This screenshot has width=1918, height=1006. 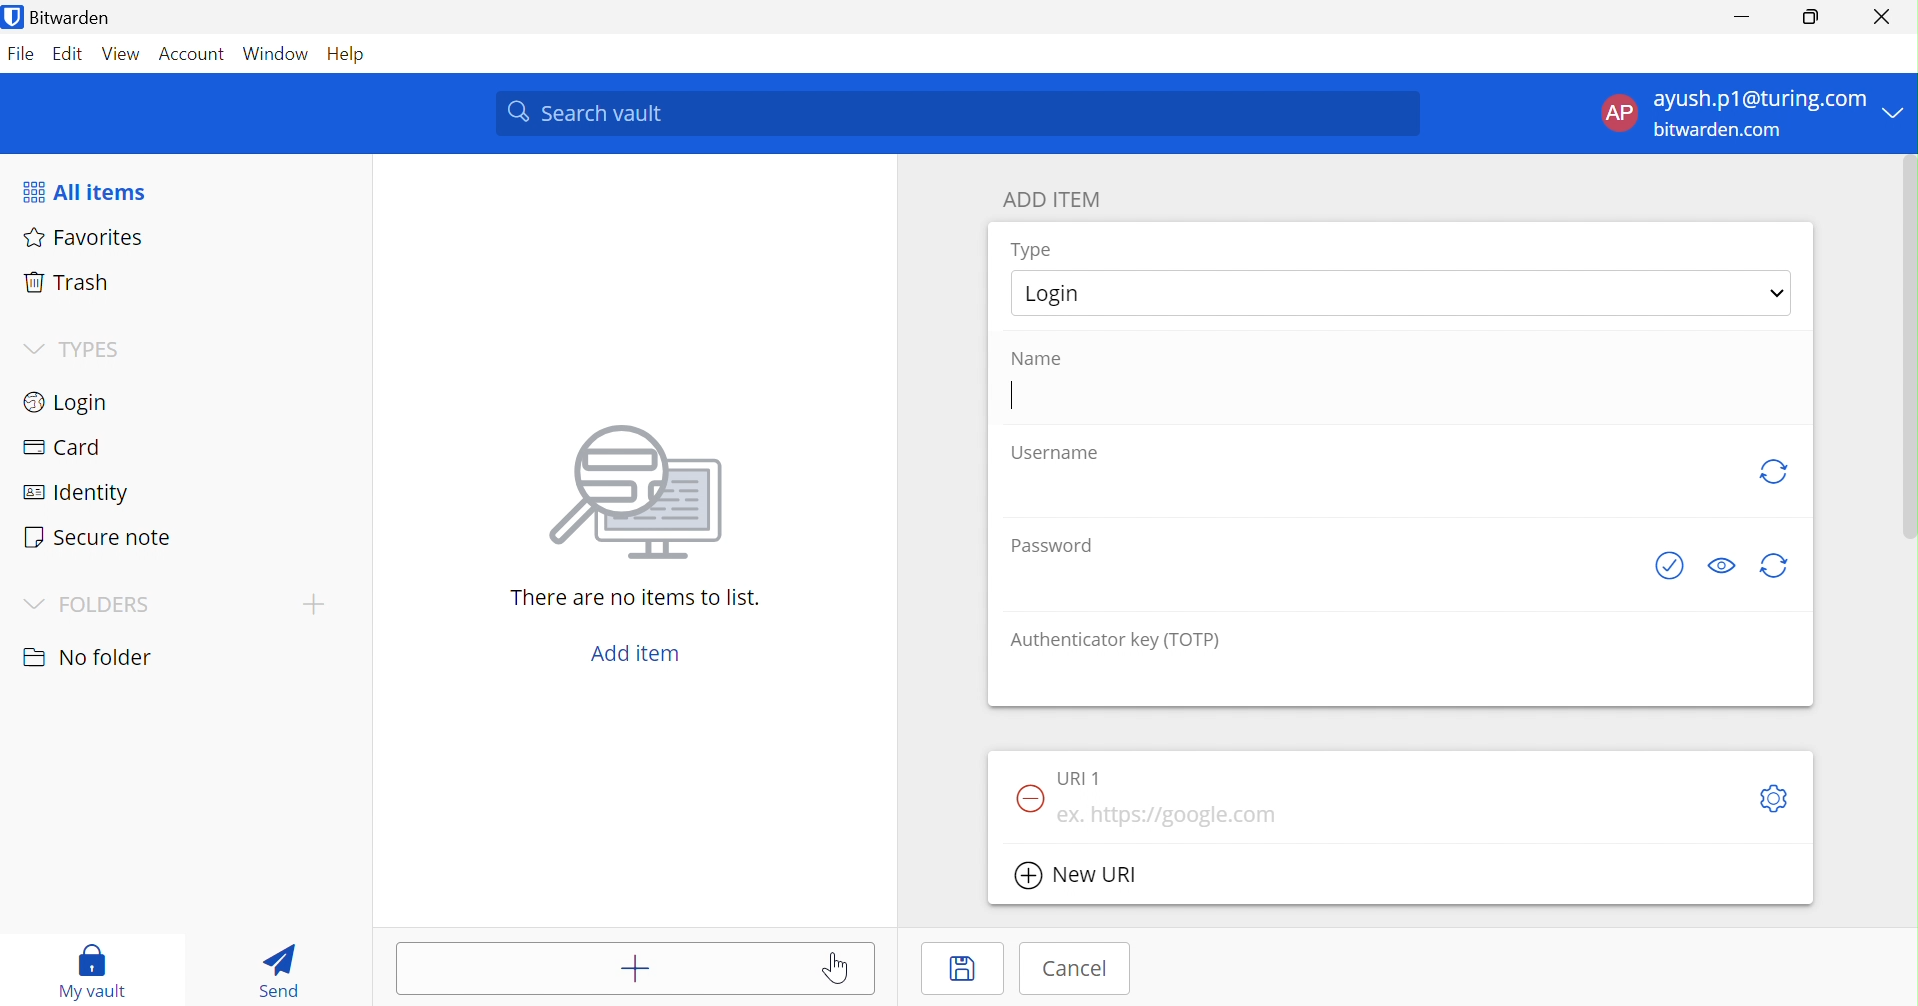 I want to click on Authenticator key (TOTP), so click(x=1114, y=641).